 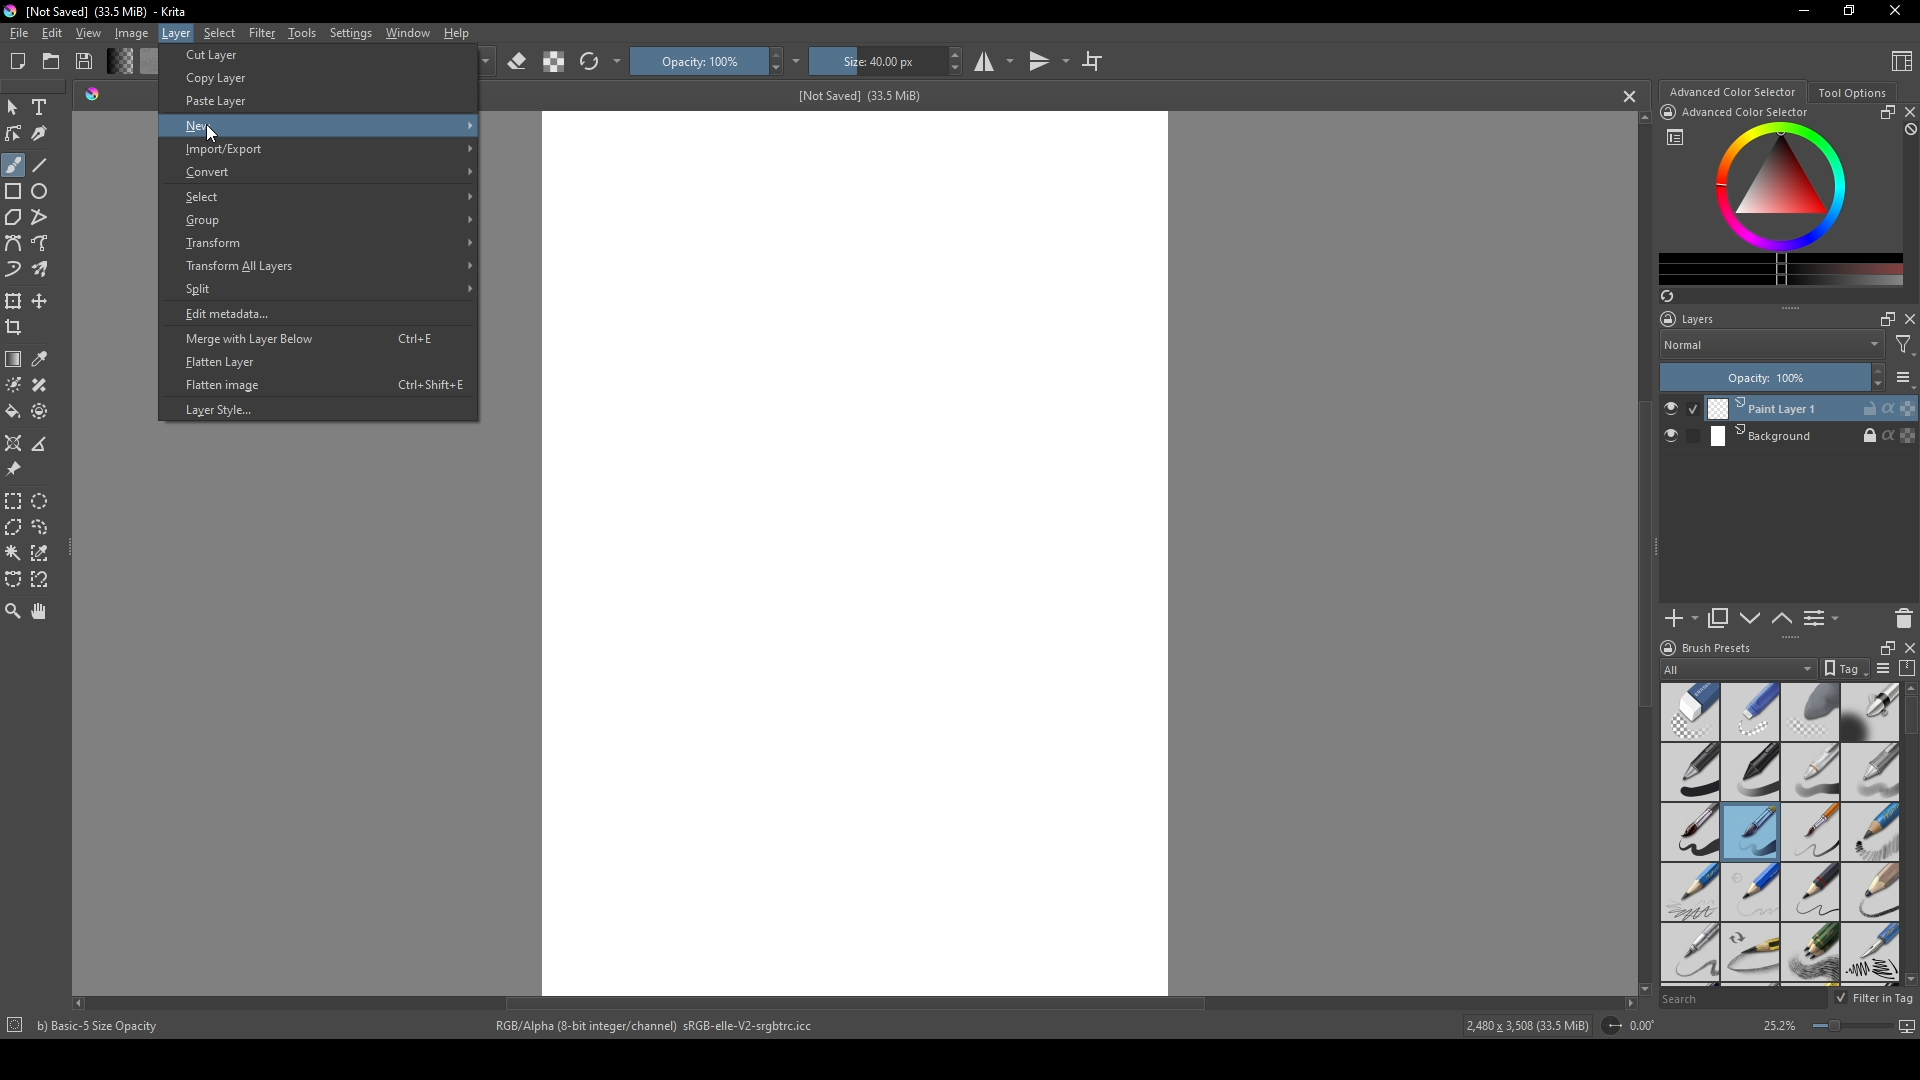 What do you see at coordinates (1882, 668) in the screenshot?
I see `list` at bounding box center [1882, 668].